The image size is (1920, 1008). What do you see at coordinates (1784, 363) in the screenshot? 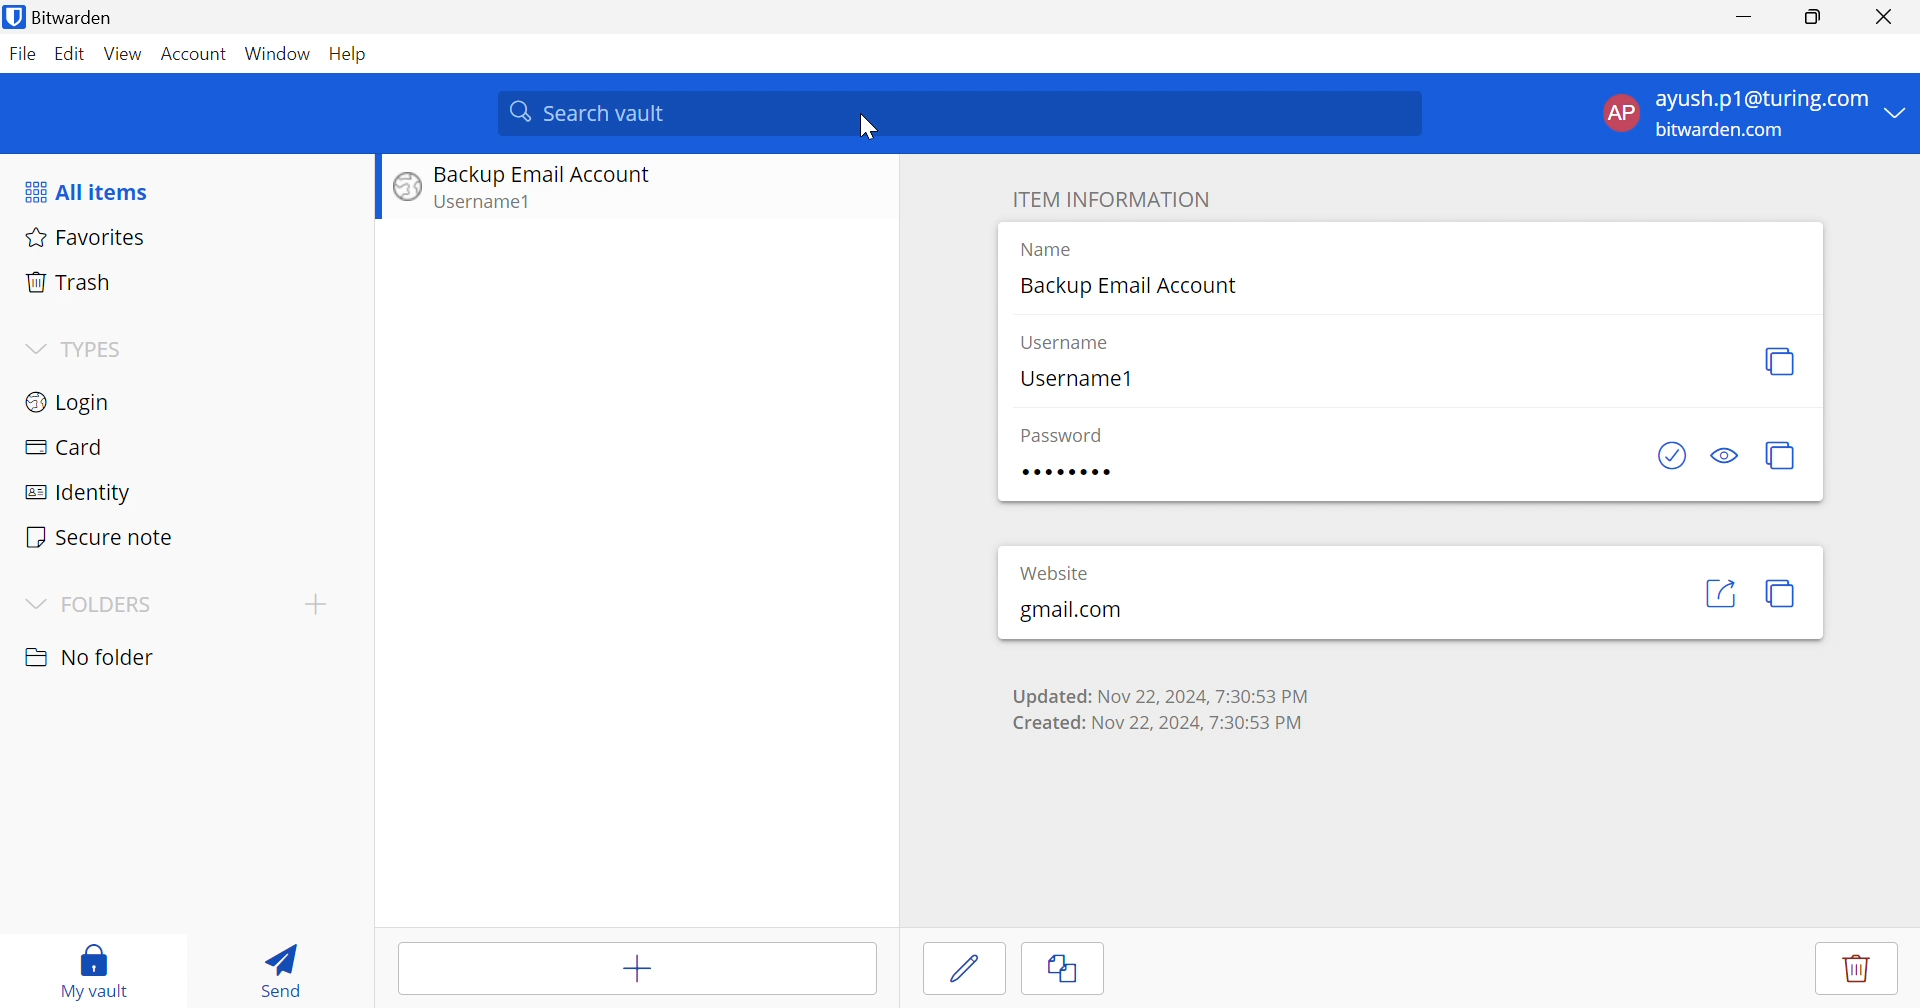
I see `copy` at bounding box center [1784, 363].